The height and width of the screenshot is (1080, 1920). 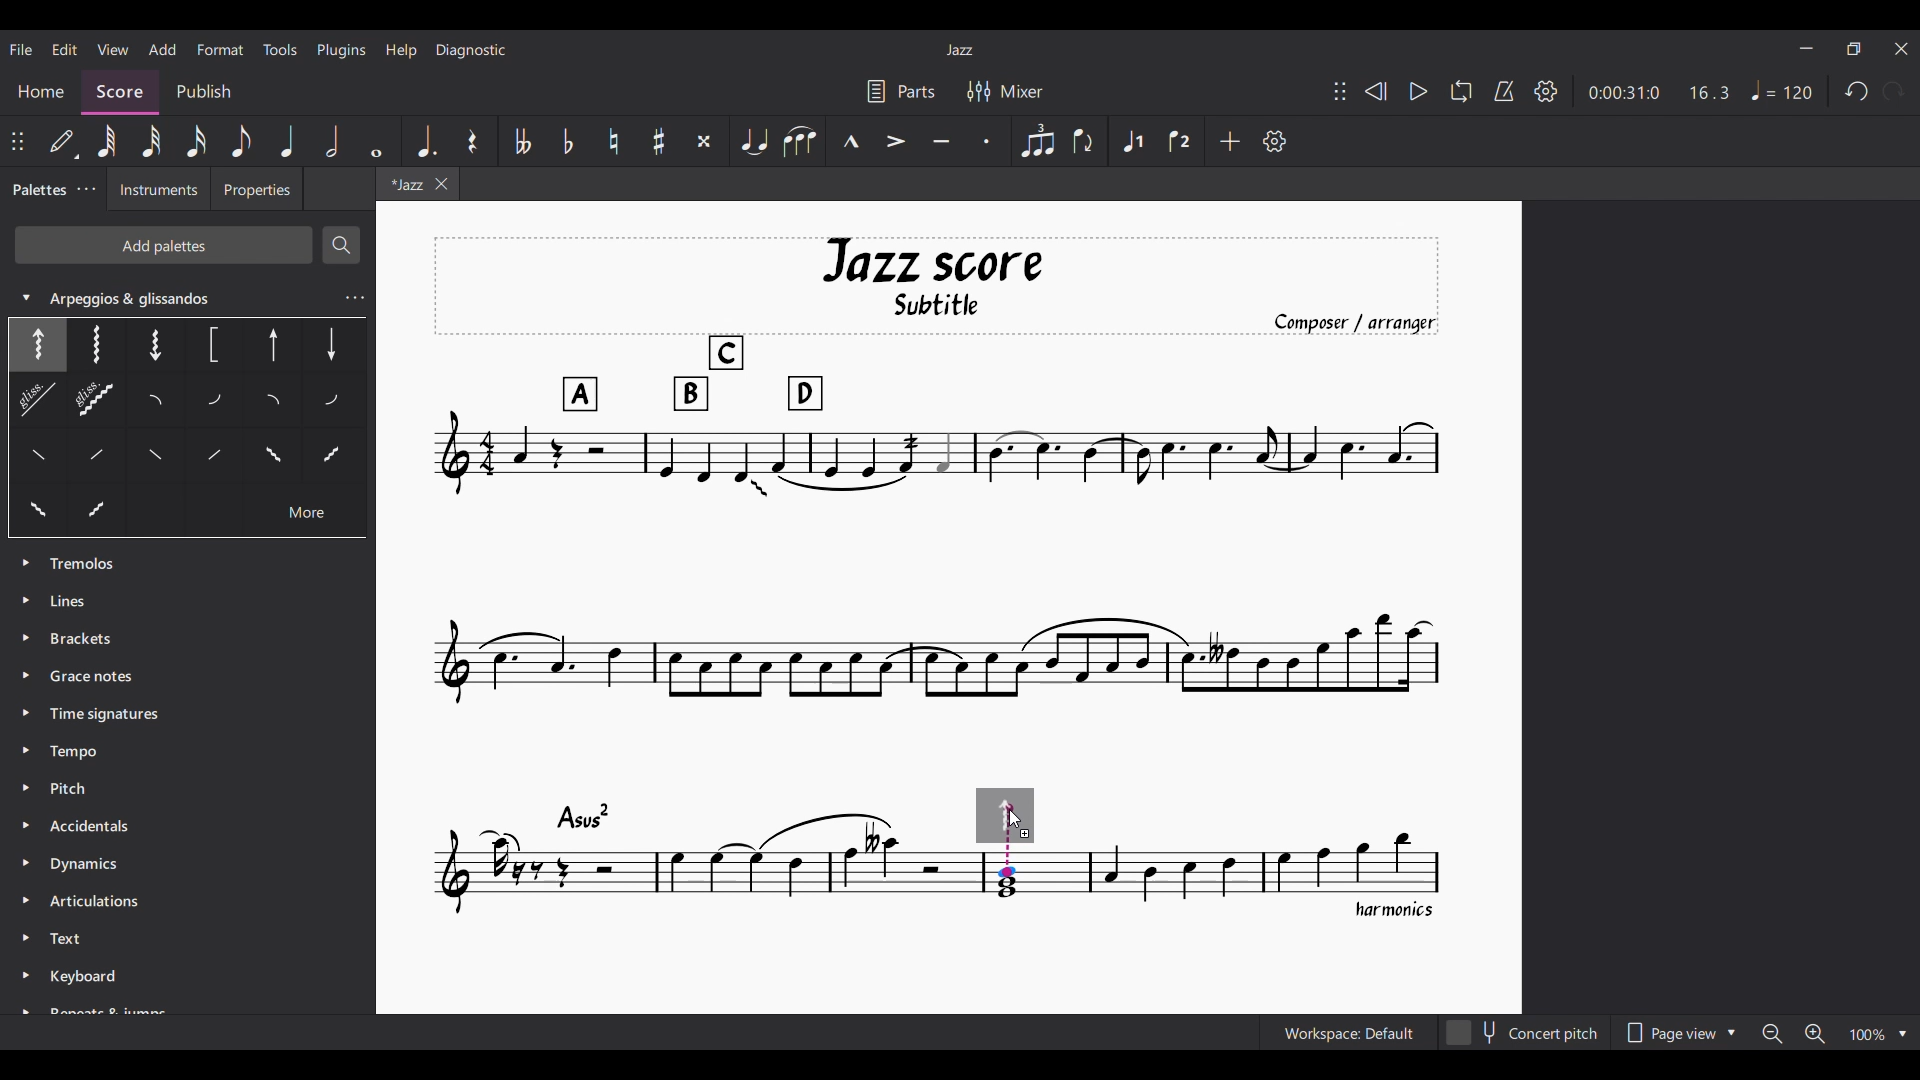 What do you see at coordinates (1231, 141) in the screenshot?
I see `Add` at bounding box center [1231, 141].